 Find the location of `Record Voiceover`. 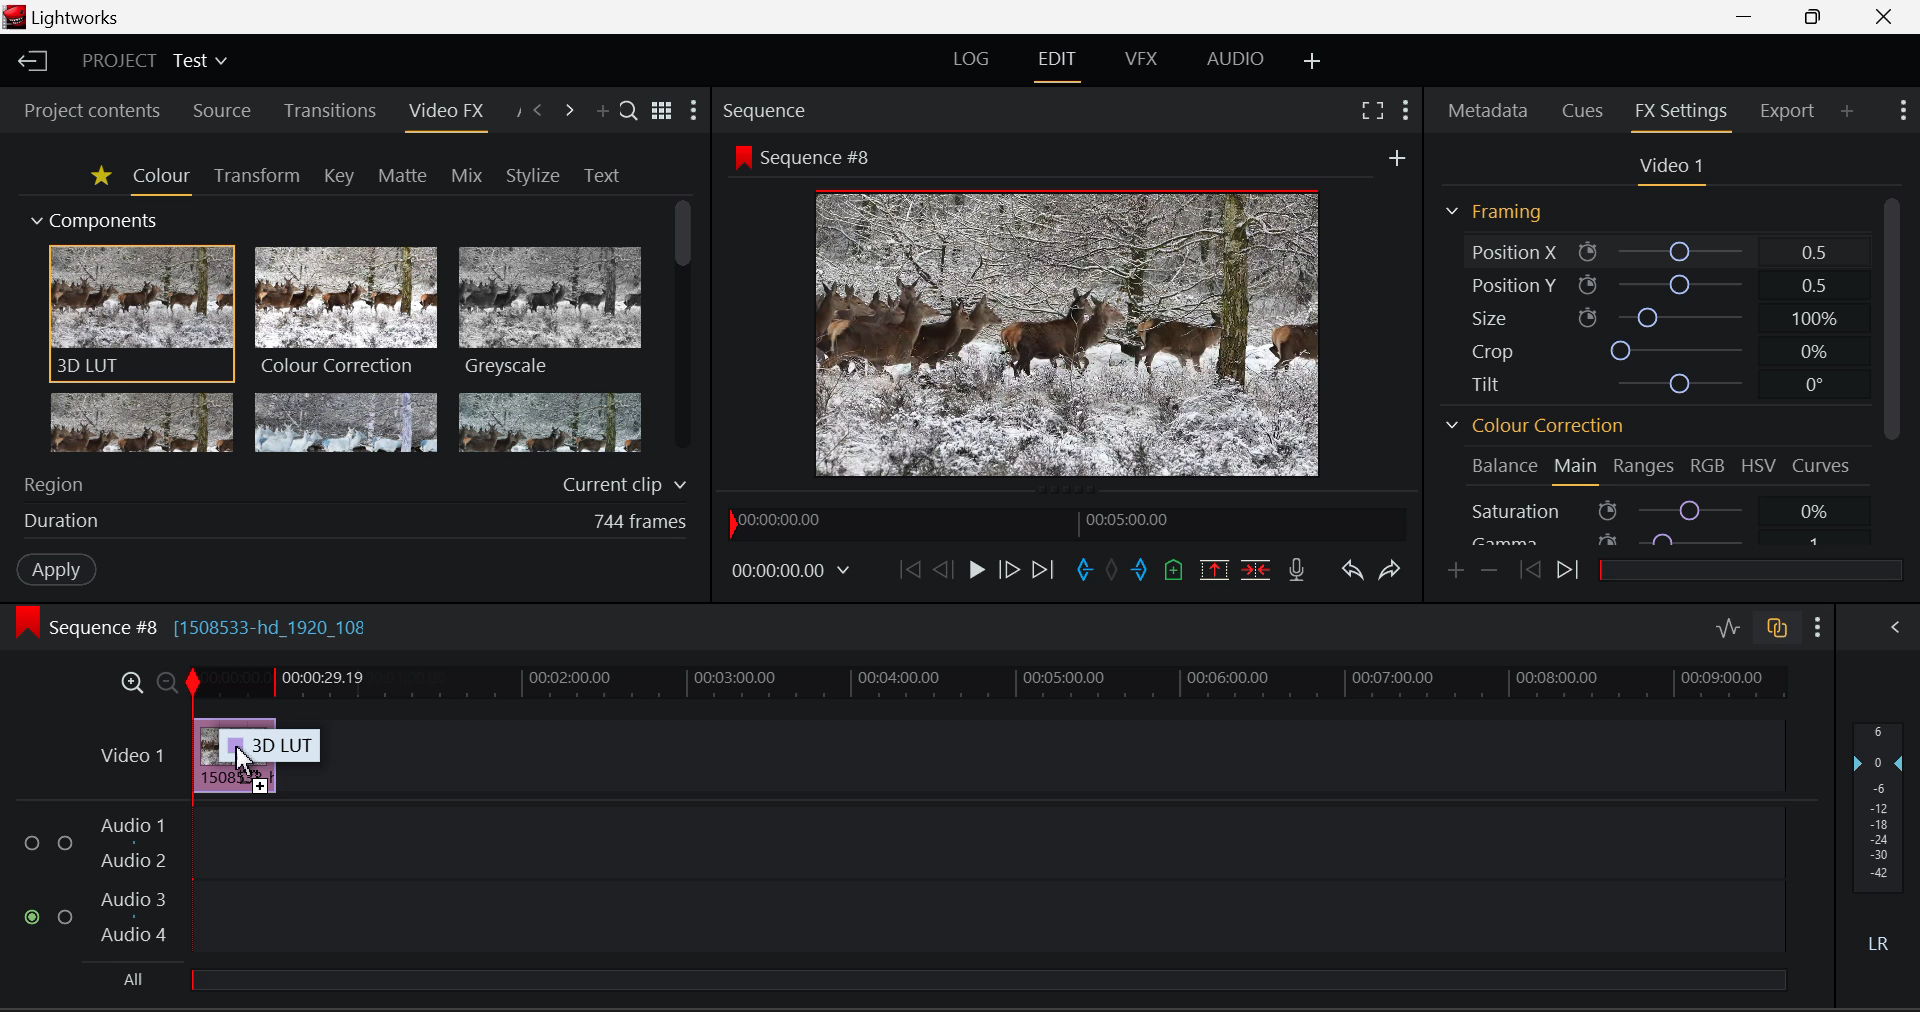

Record Voiceover is located at coordinates (1296, 570).